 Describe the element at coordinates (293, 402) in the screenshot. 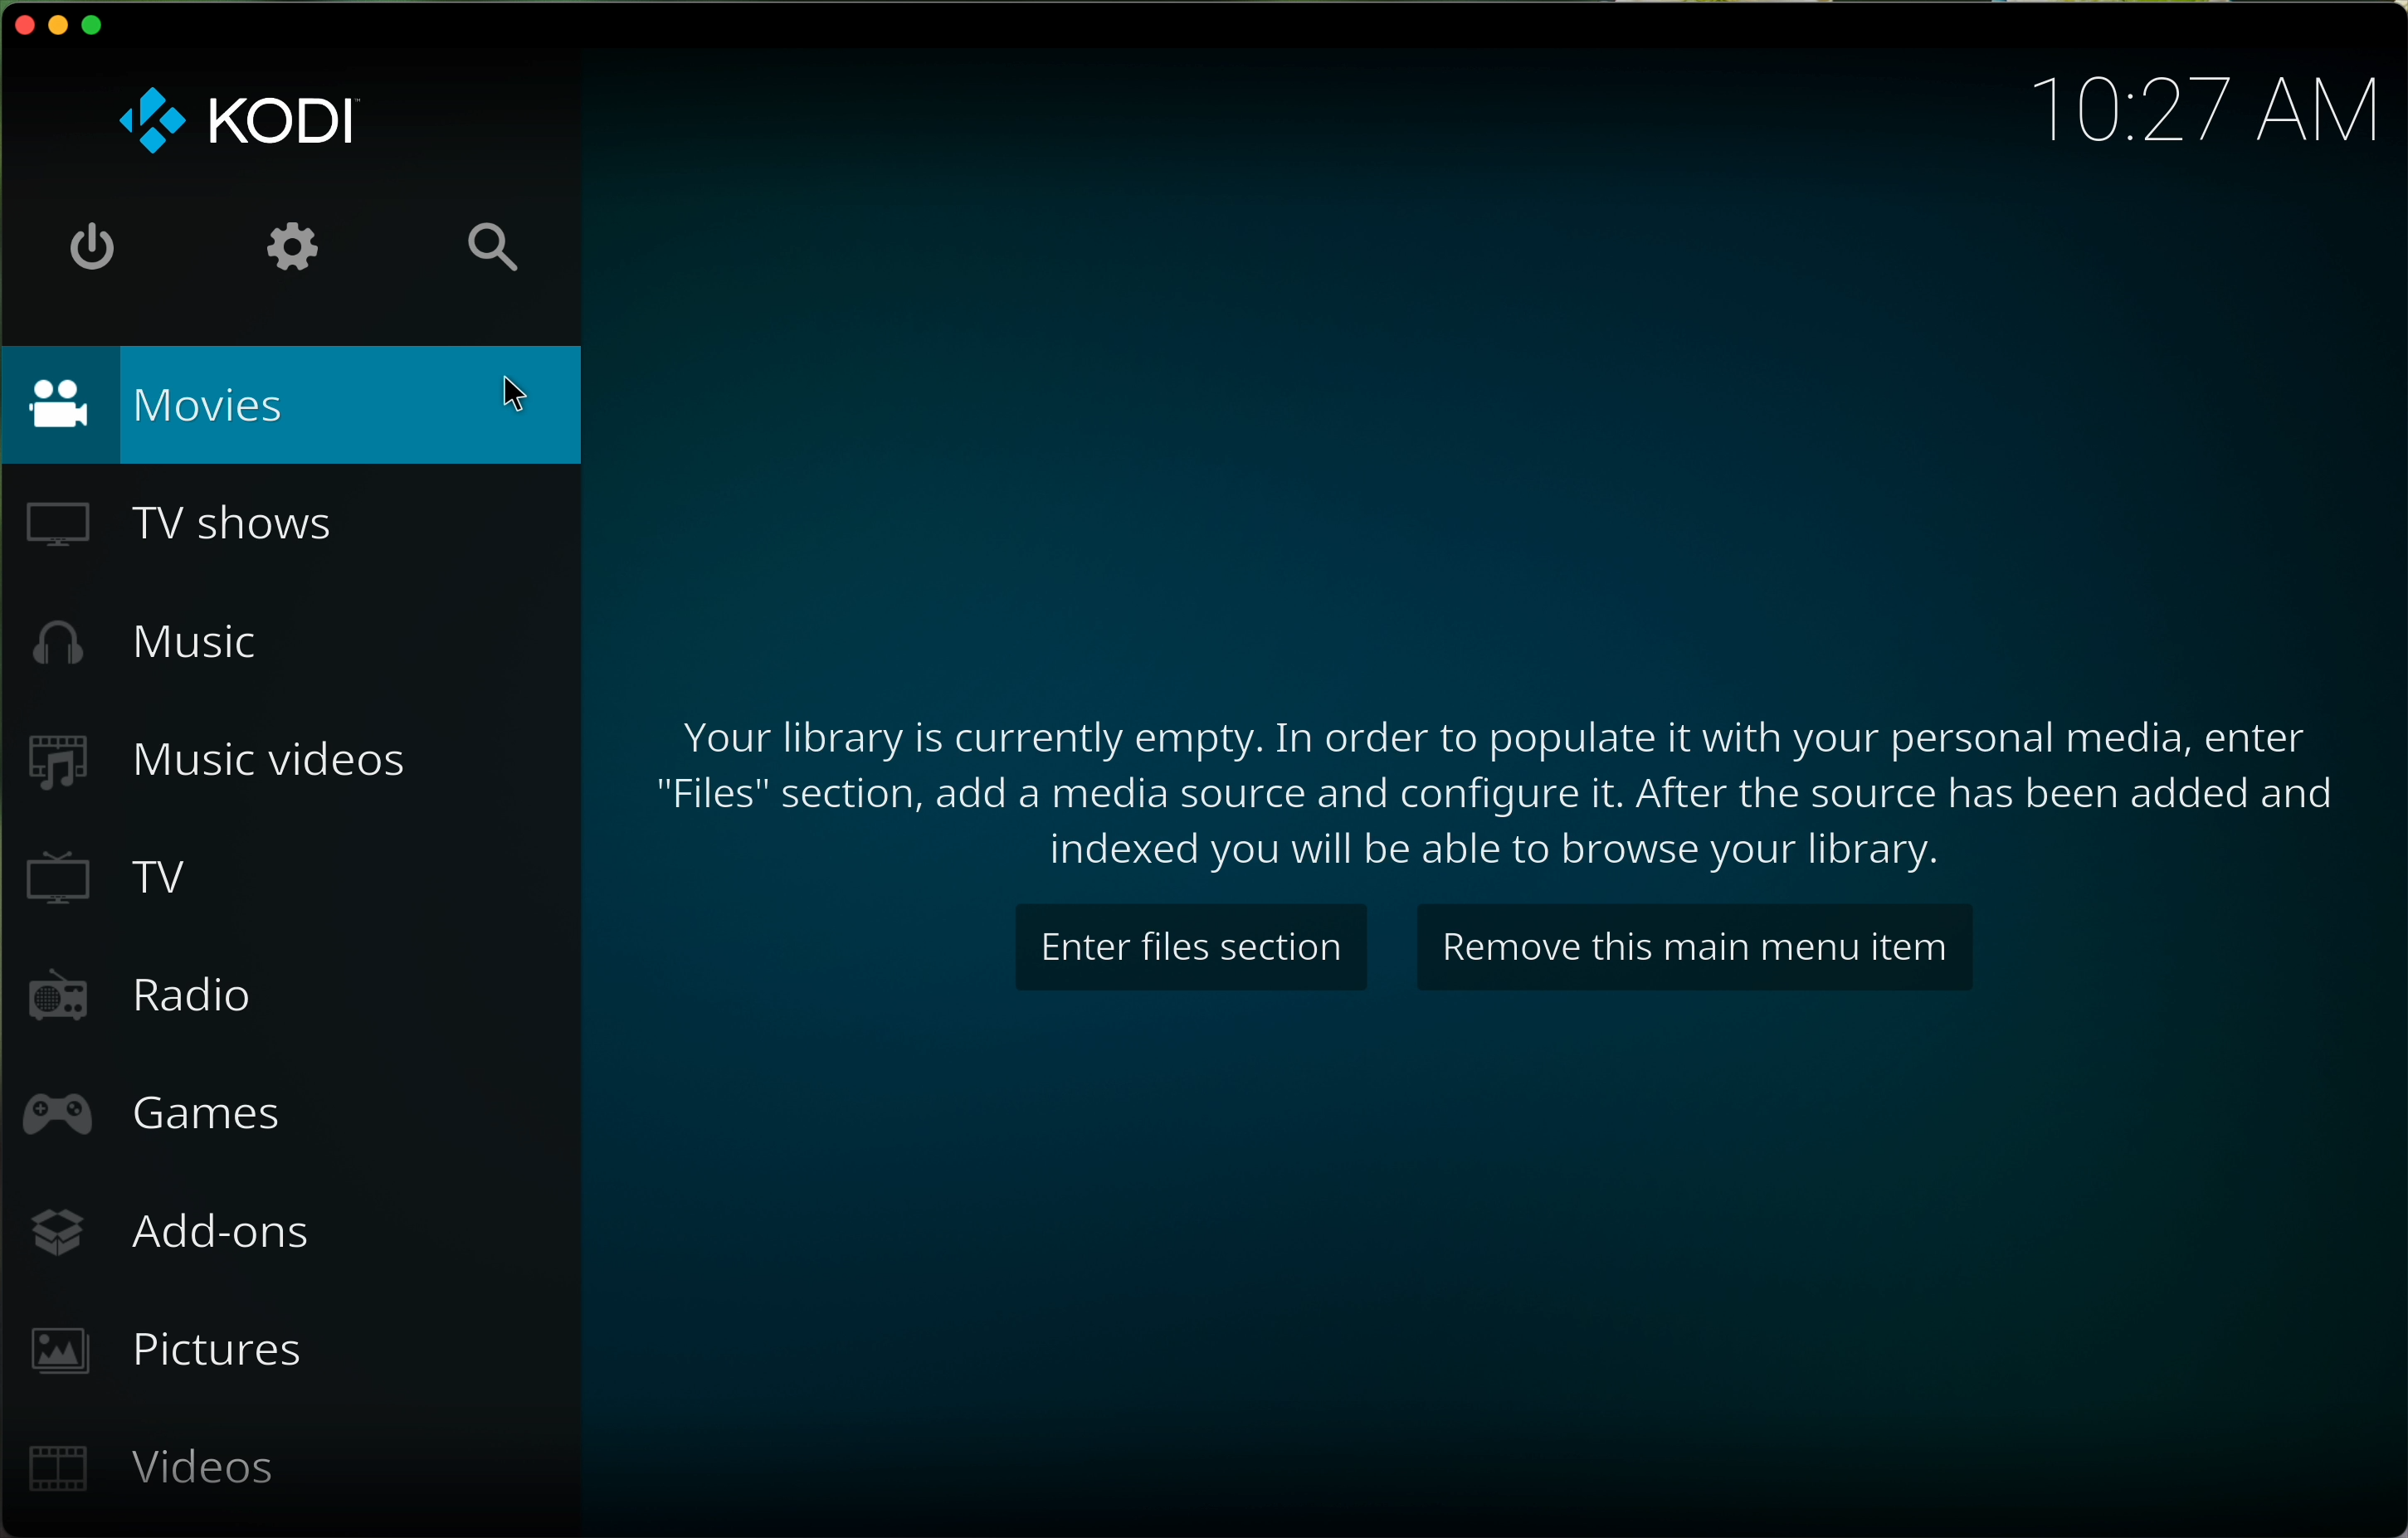

I see `movies button` at that location.